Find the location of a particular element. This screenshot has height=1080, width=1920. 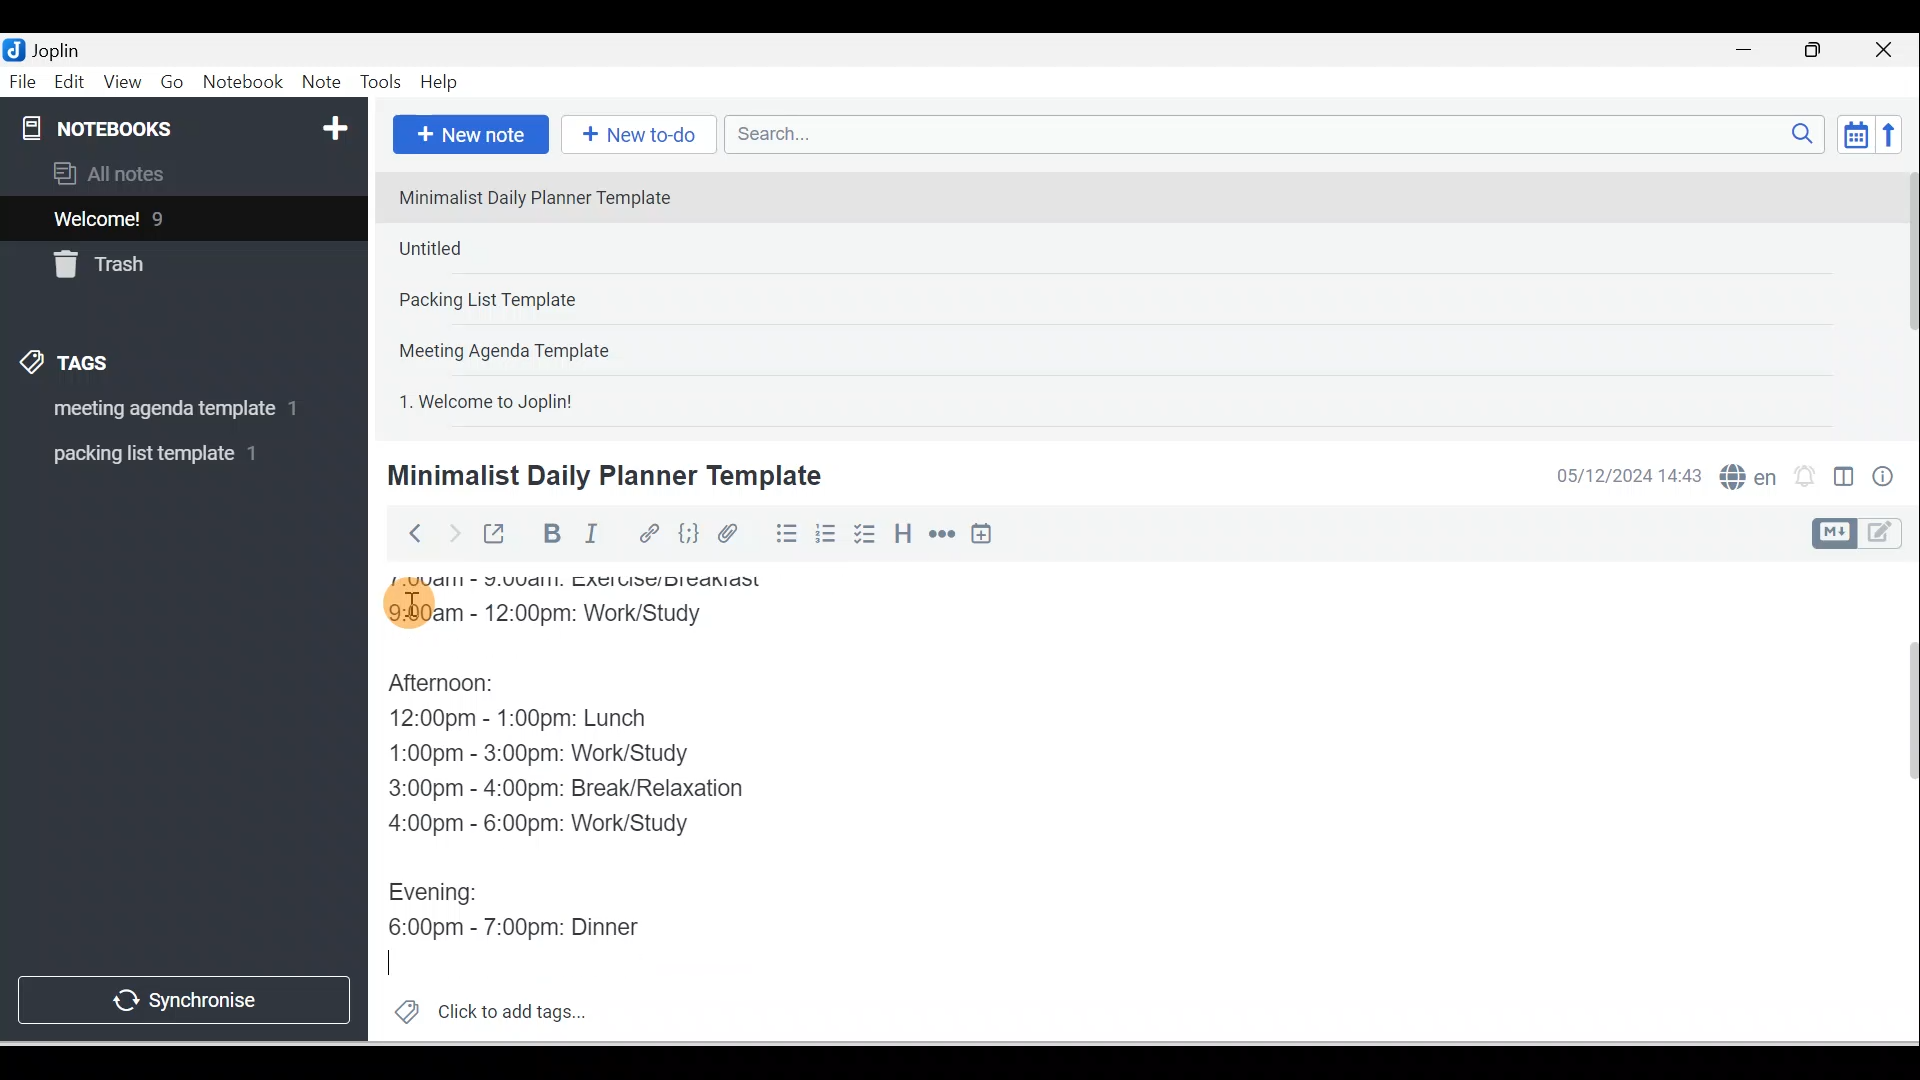

Help is located at coordinates (440, 83).